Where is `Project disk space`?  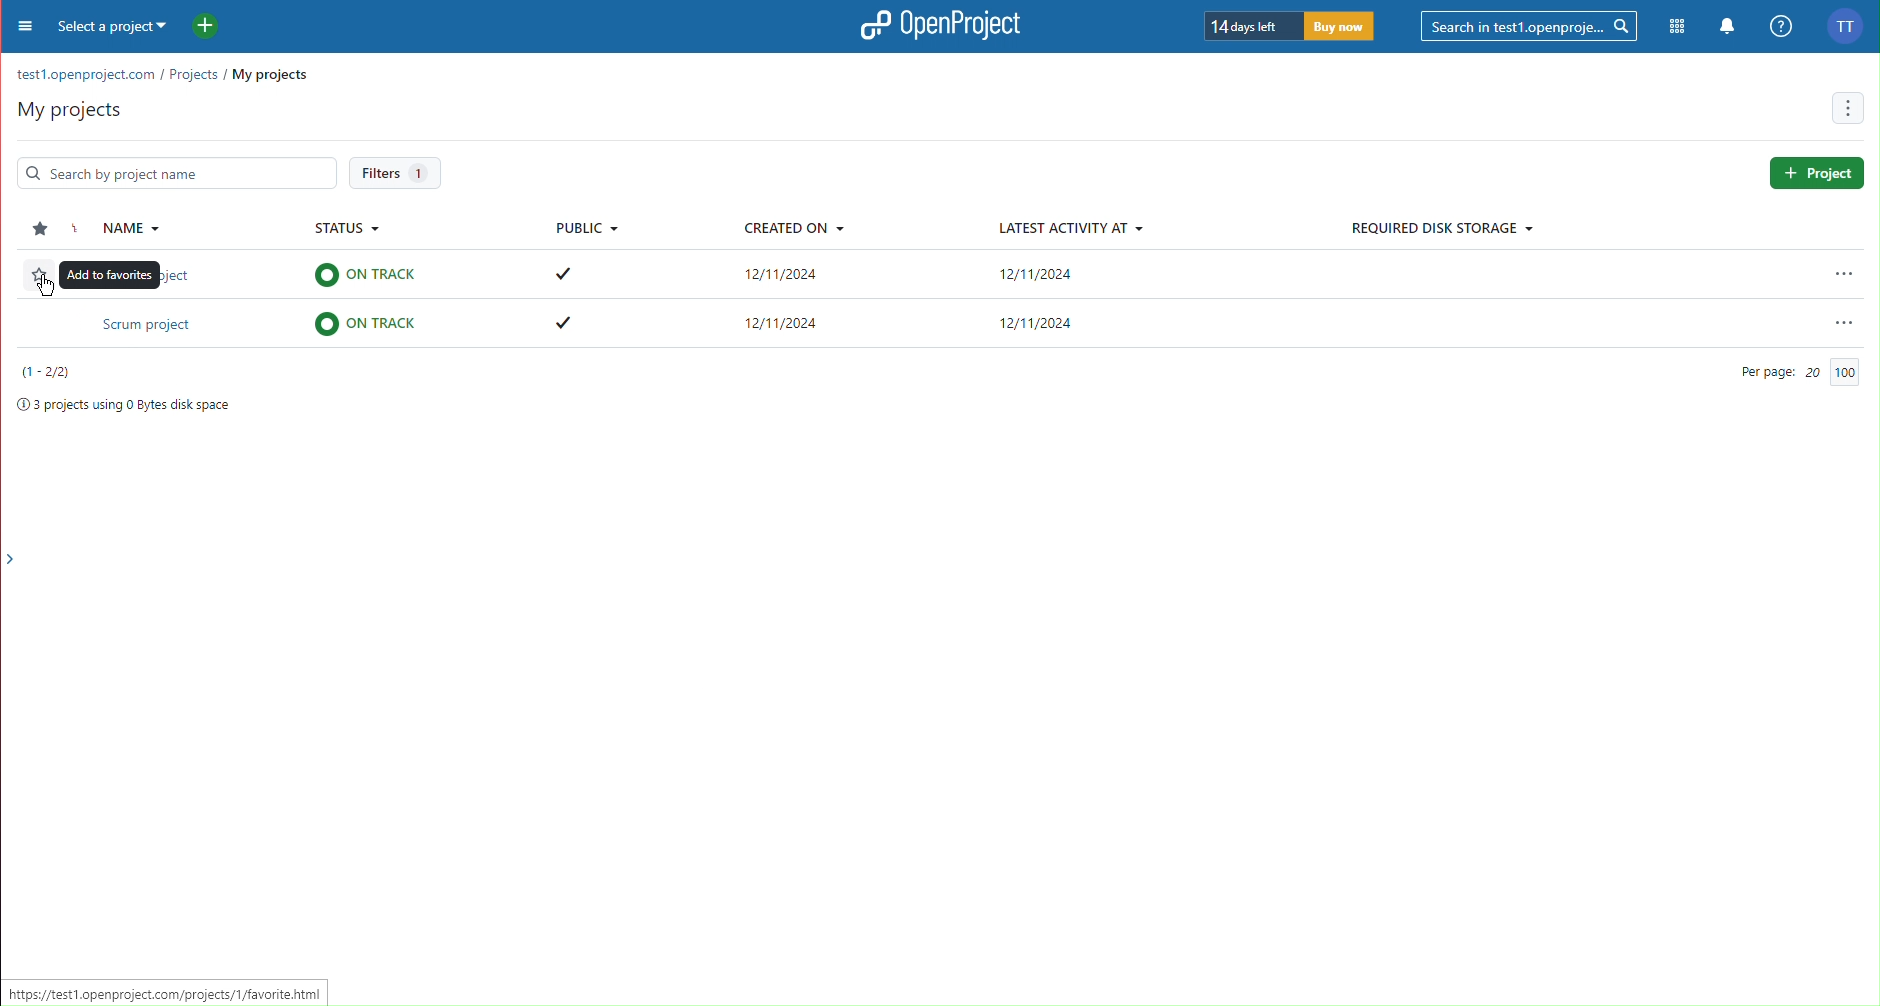
Project disk space is located at coordinates (120, 407).